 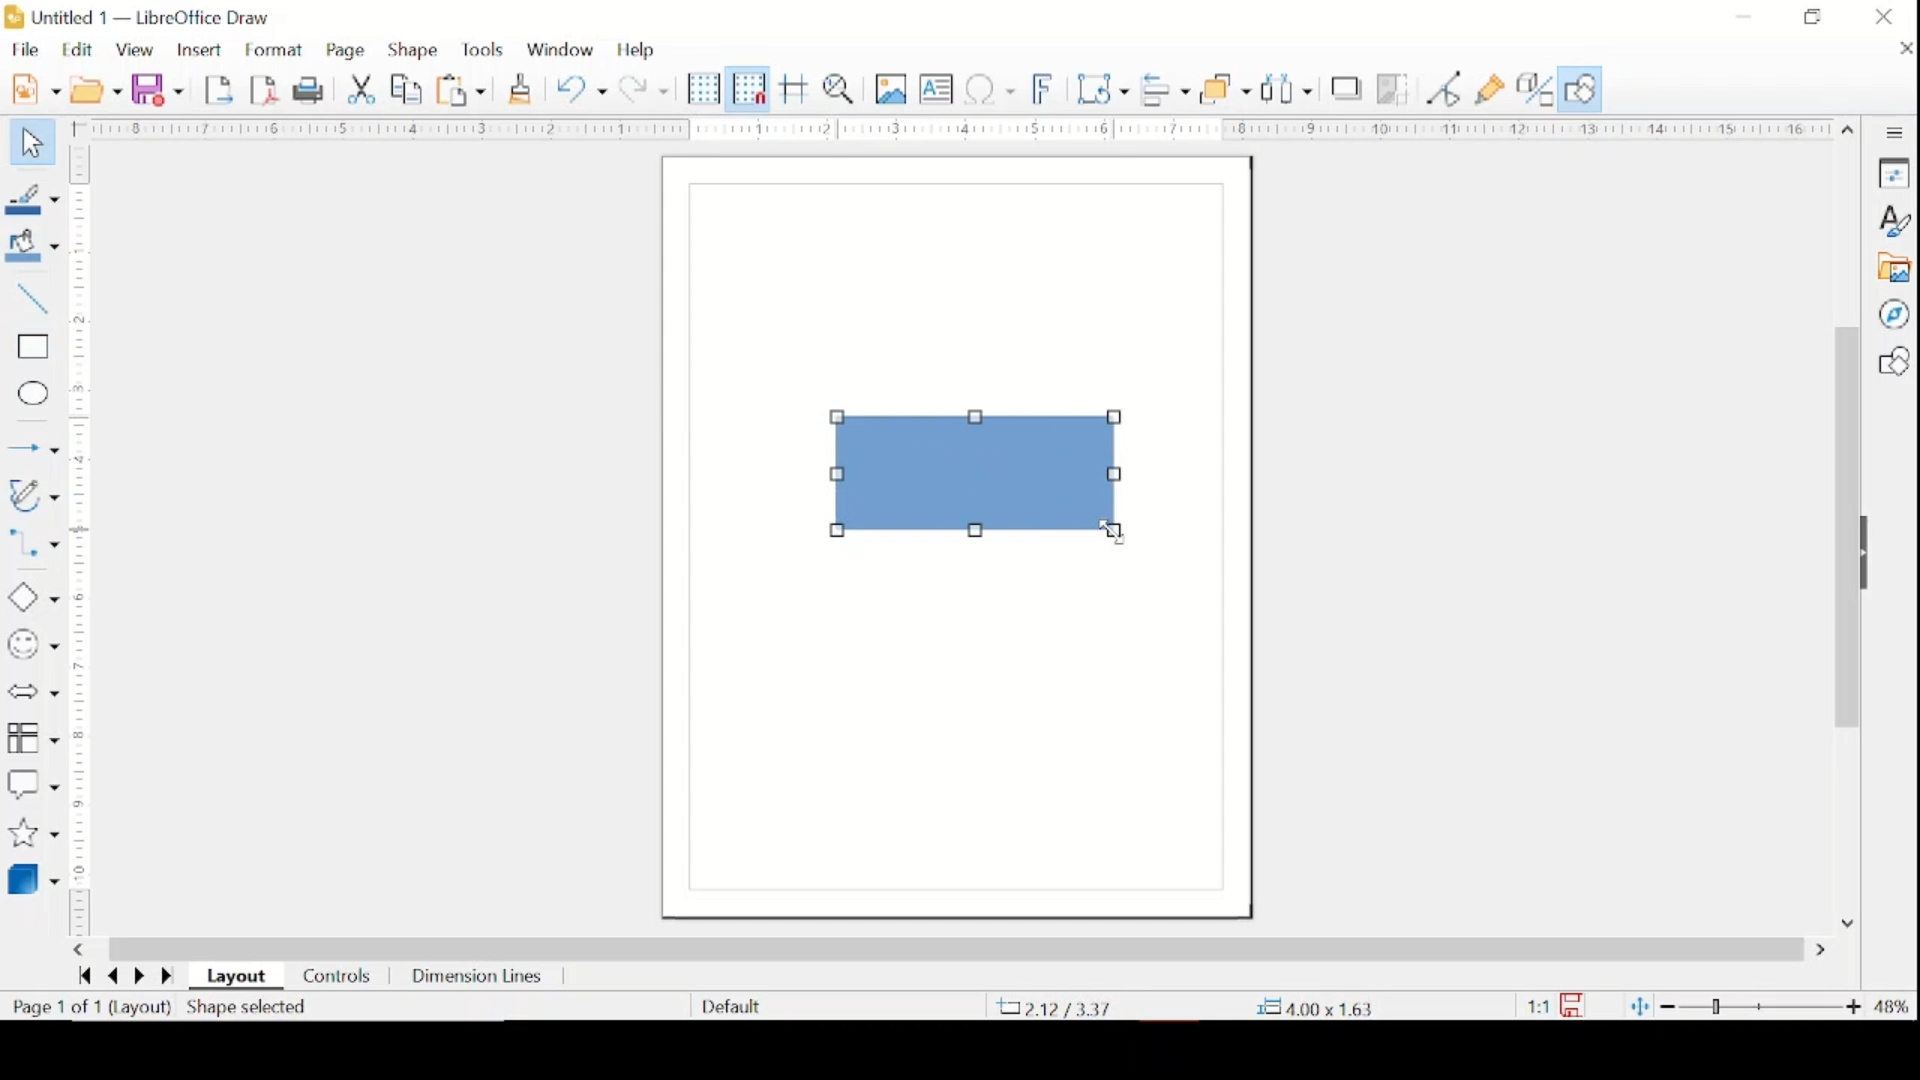 What do you see at coordinates (1825, 951) in the screenshot?
I see `scroll right arrow` at bounding box center [1825, 951].